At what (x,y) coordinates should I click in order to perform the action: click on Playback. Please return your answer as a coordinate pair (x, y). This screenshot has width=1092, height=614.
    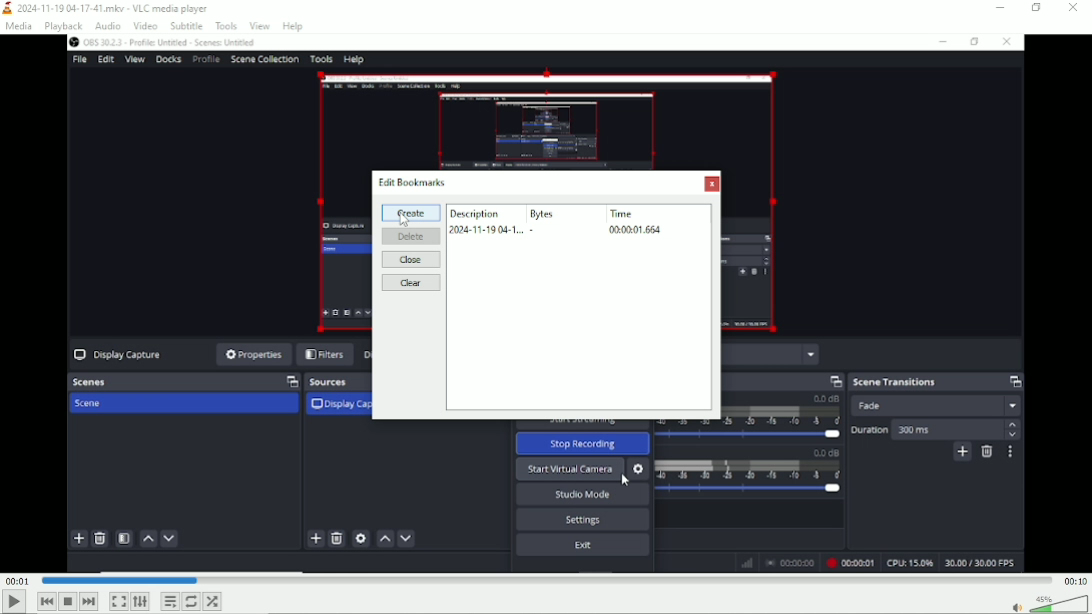
    Looking at the image, I should click on (64, 26).